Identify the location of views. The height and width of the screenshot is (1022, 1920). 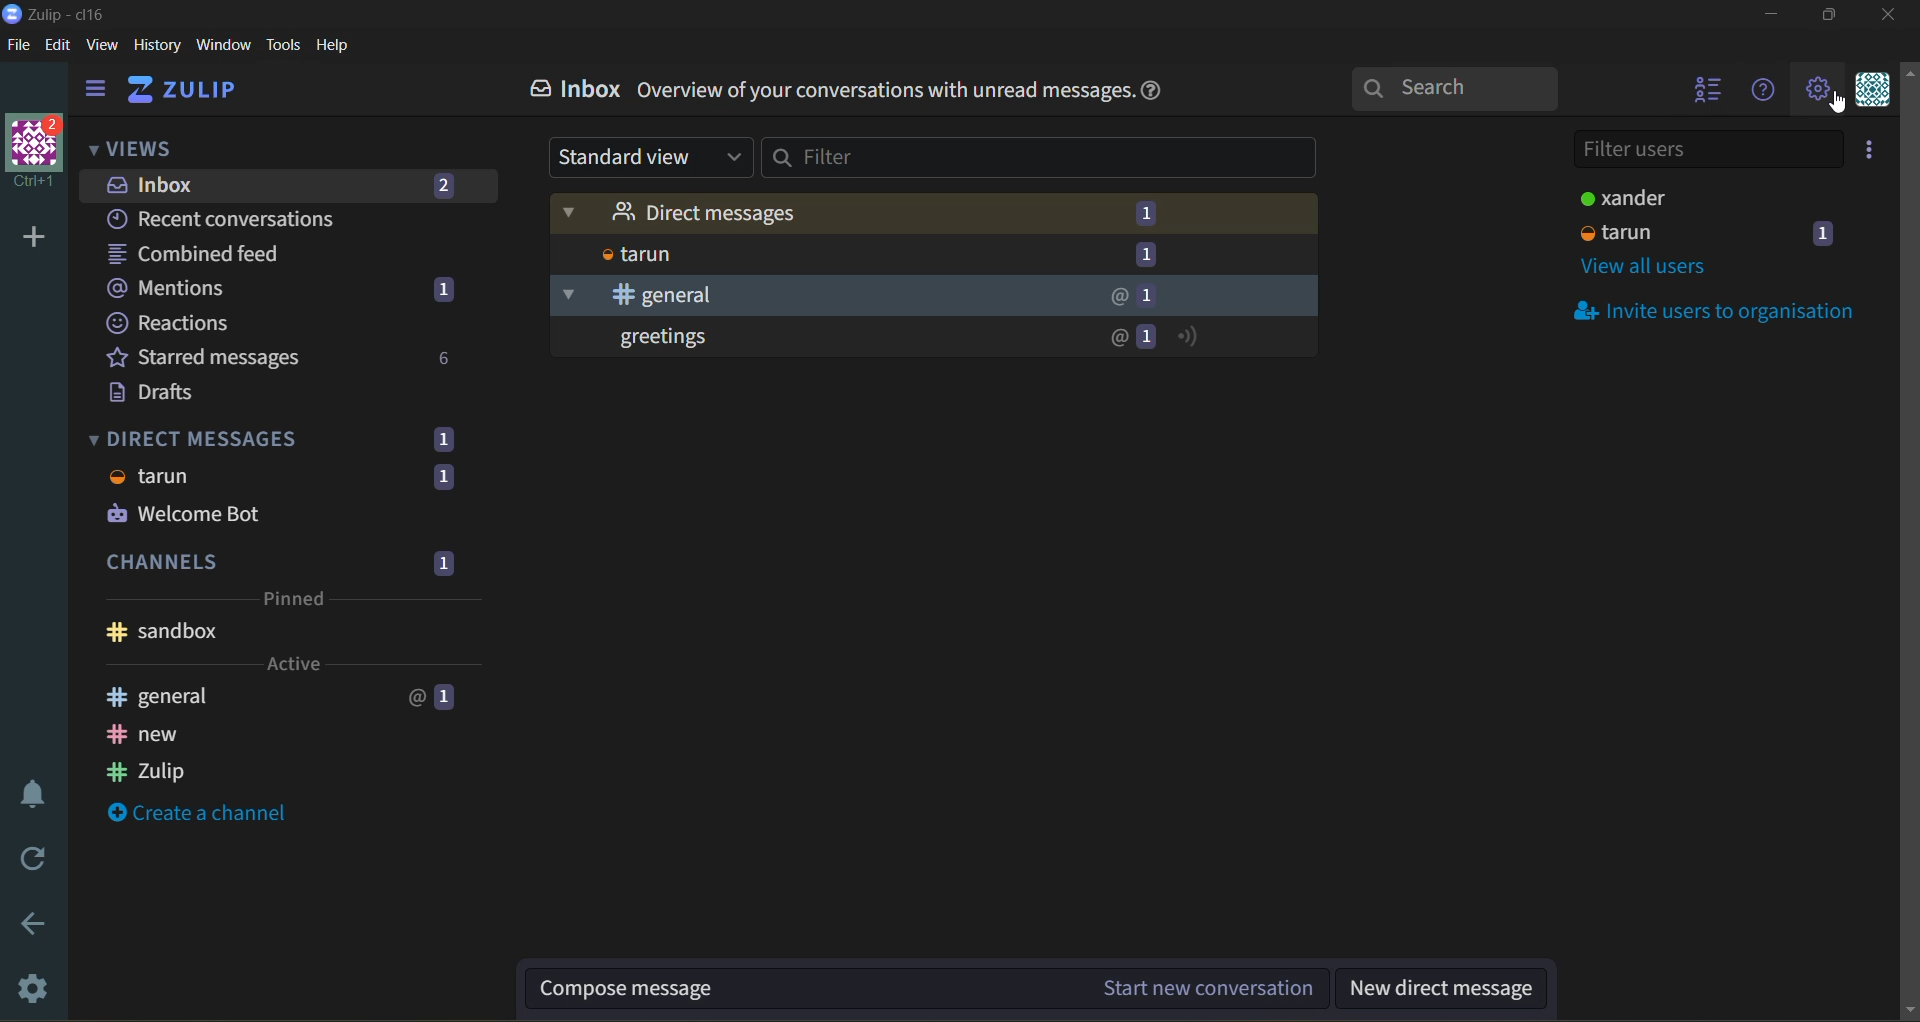
(265, 152).